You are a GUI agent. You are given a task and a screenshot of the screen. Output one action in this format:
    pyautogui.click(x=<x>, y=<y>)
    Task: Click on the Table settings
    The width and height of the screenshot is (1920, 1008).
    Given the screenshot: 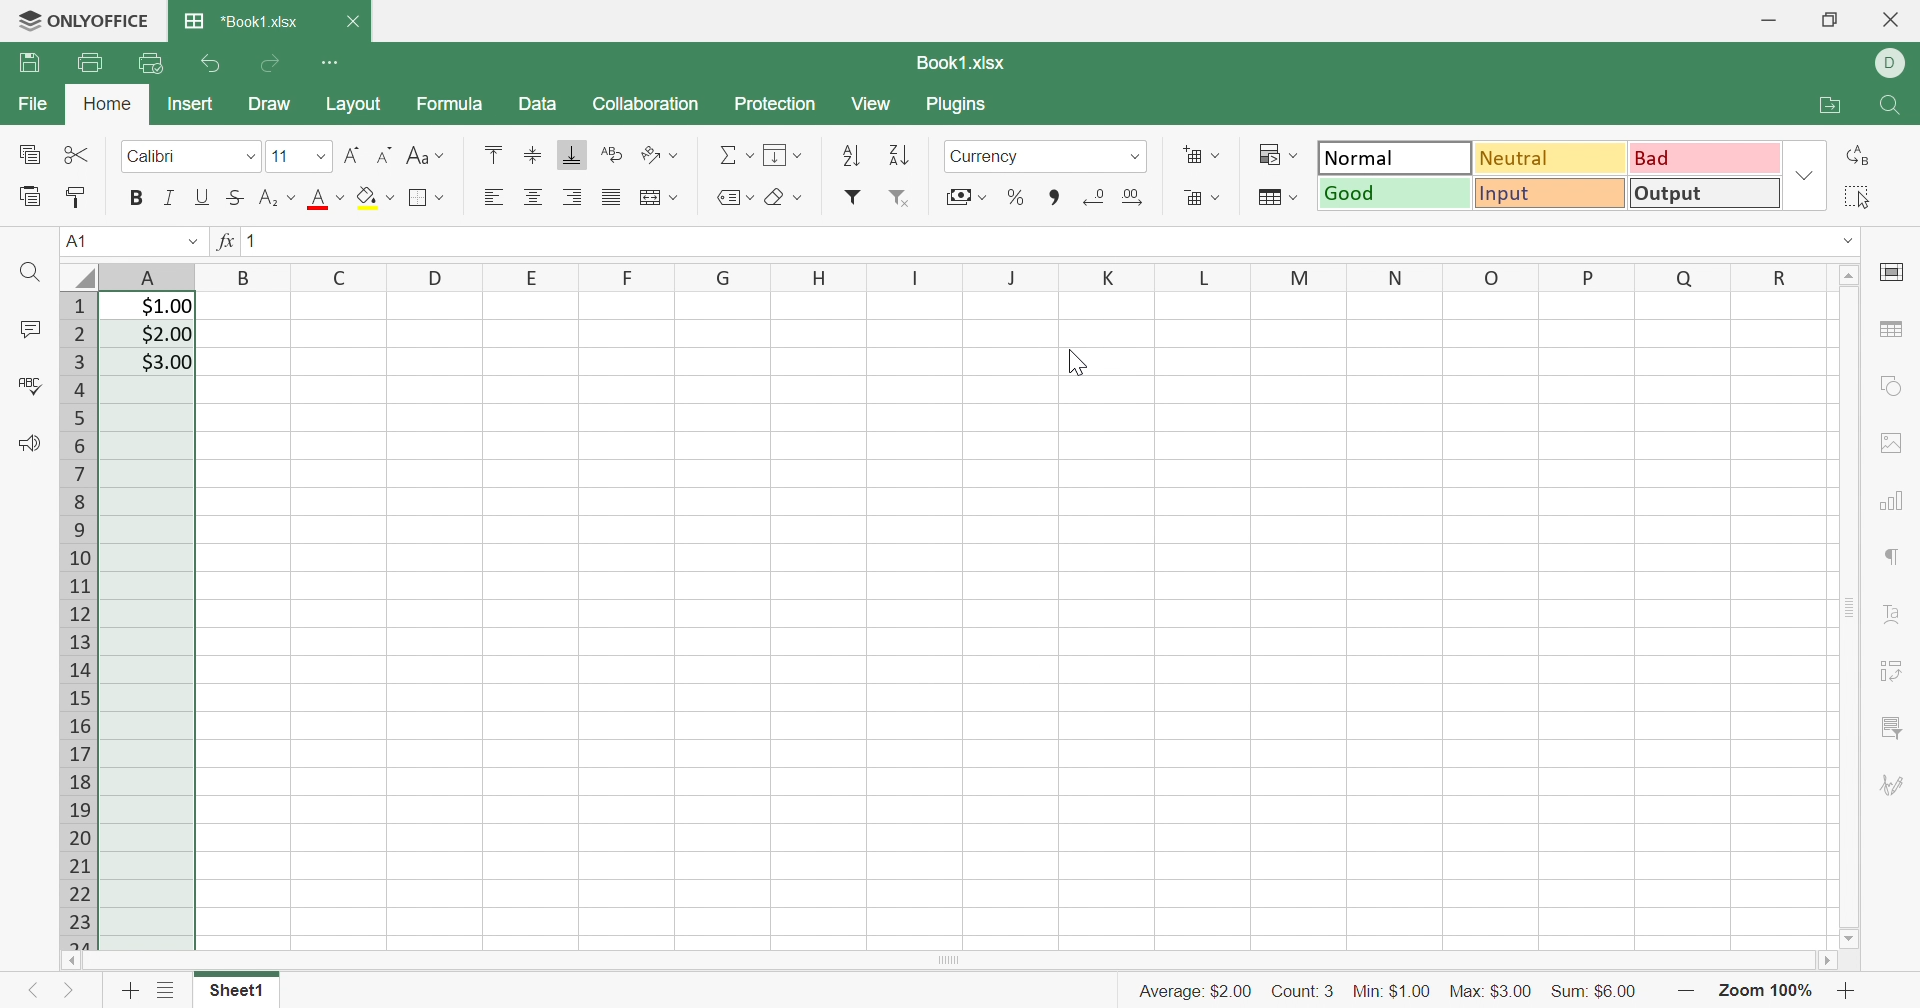 What is the action you would take?
    pyautogui.click(x=1890, y=329)
    